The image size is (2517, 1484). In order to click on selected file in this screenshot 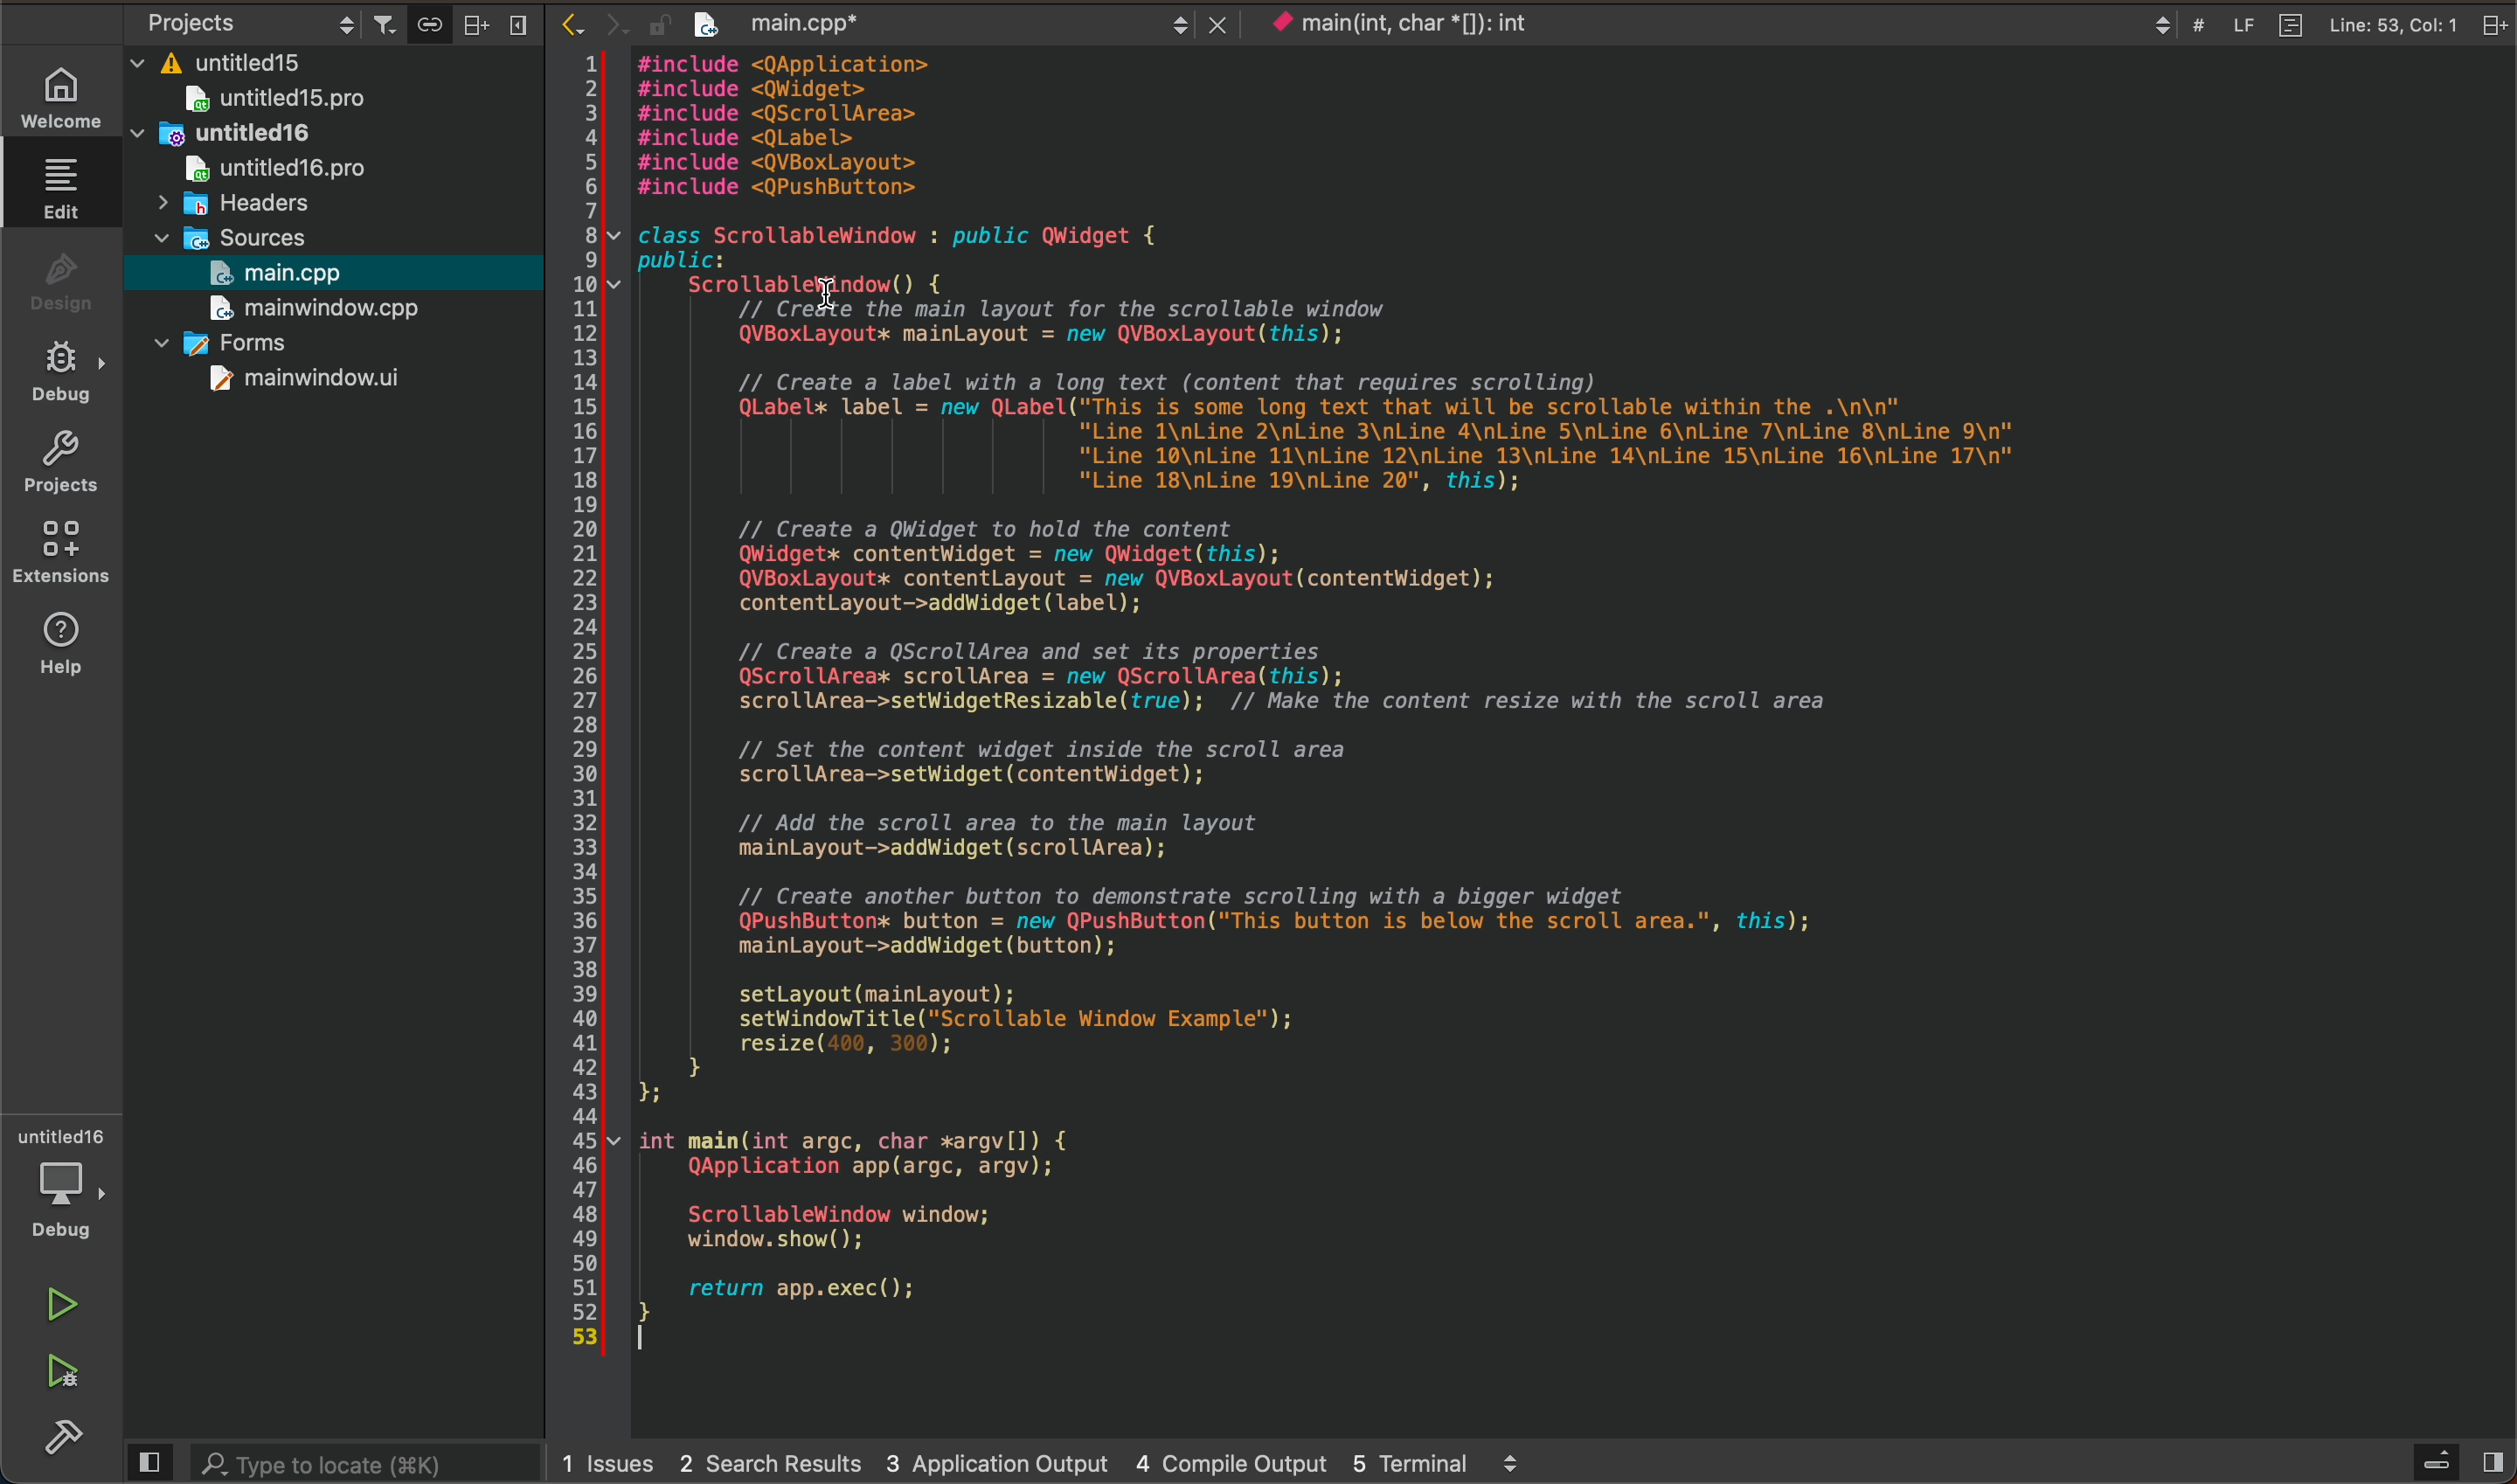, I will do `click(328, 274)`.